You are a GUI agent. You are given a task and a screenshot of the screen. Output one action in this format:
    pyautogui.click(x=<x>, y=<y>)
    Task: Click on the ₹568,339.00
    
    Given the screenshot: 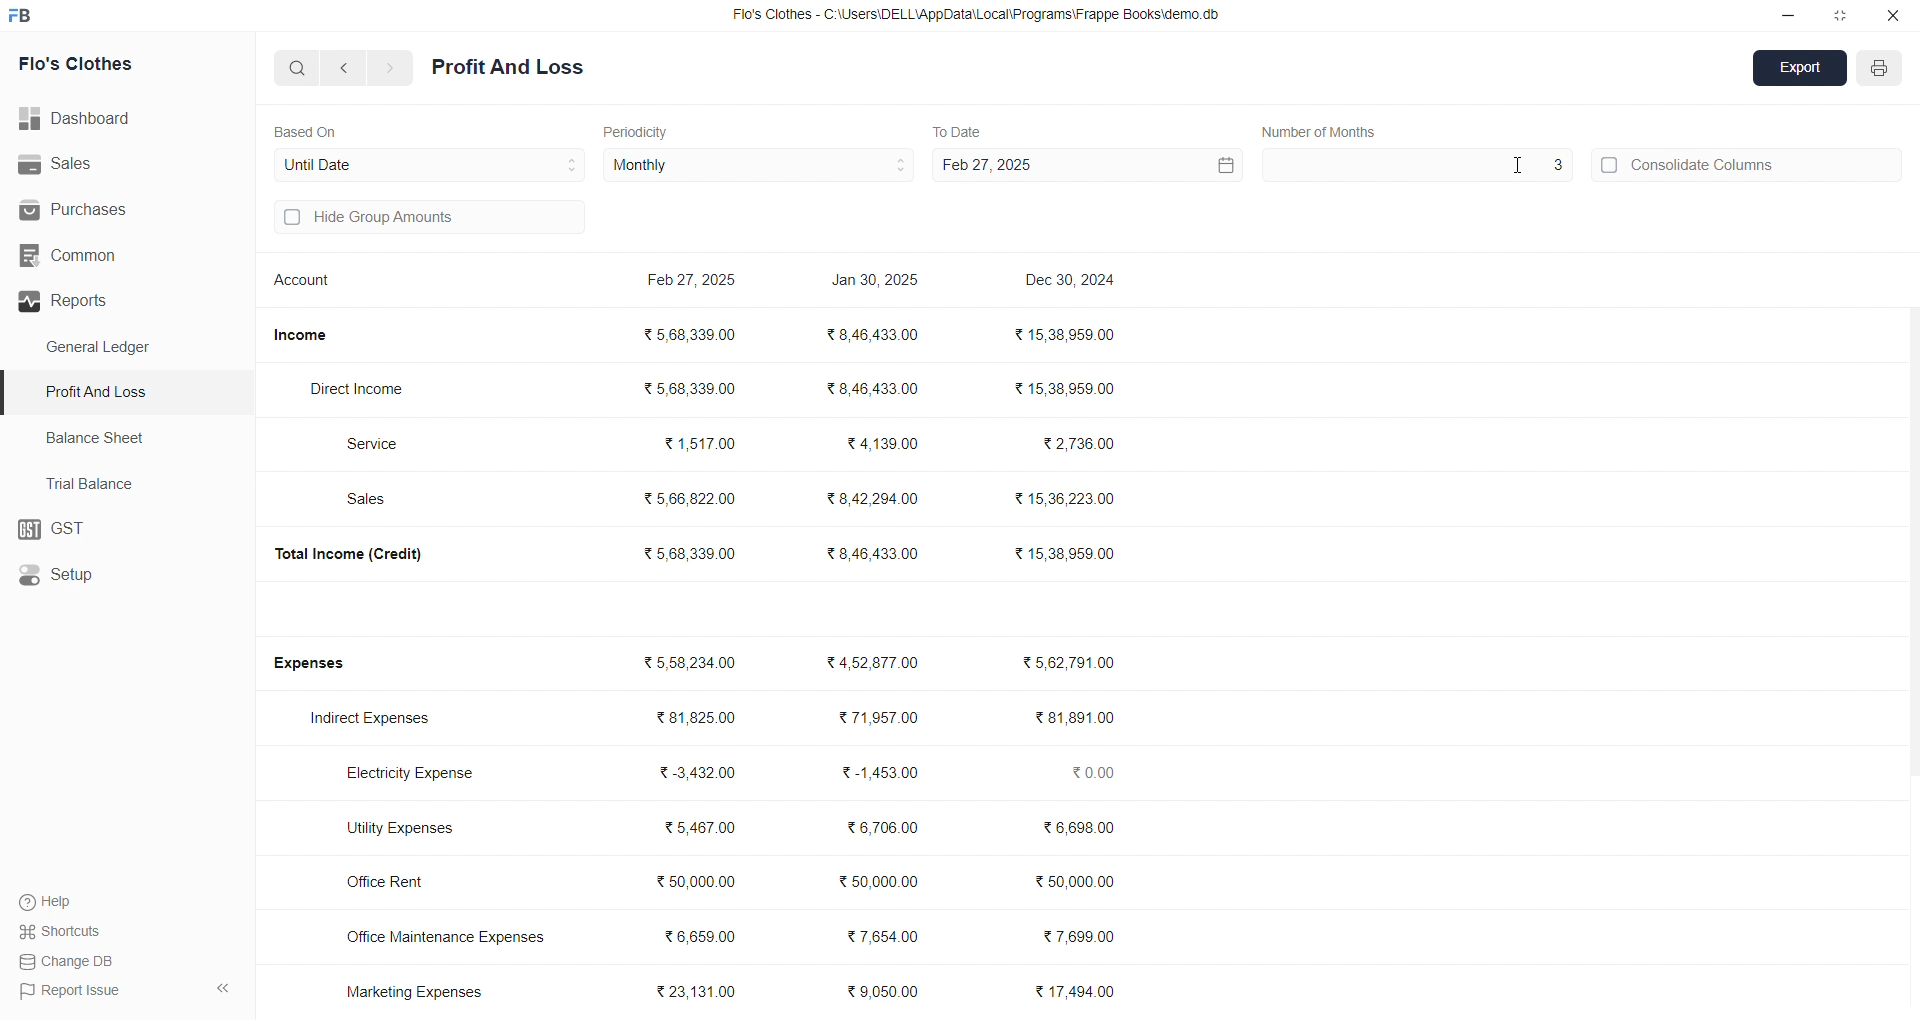 What is the action you would take?
    pyautogui.click(x=693, y=386)
    